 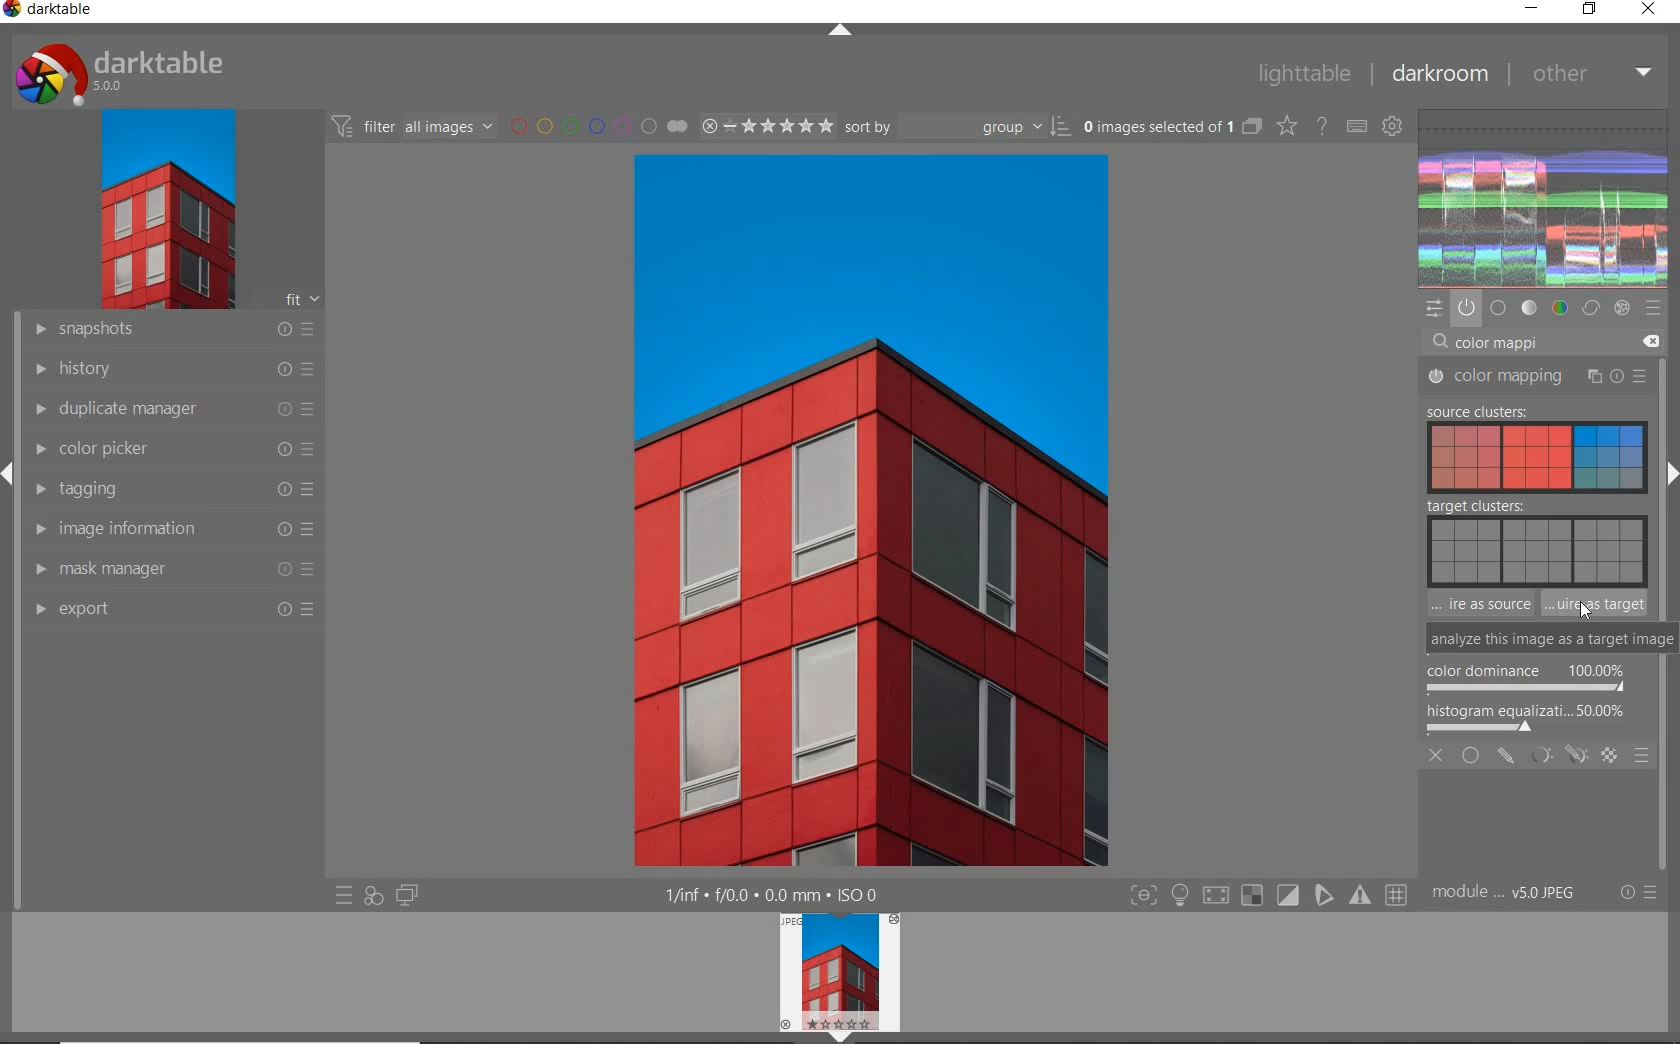 What do you see at coordinates (1670, 473) in the screenshot?
I see `expand/collapse` at bounding box center [1670, 473].